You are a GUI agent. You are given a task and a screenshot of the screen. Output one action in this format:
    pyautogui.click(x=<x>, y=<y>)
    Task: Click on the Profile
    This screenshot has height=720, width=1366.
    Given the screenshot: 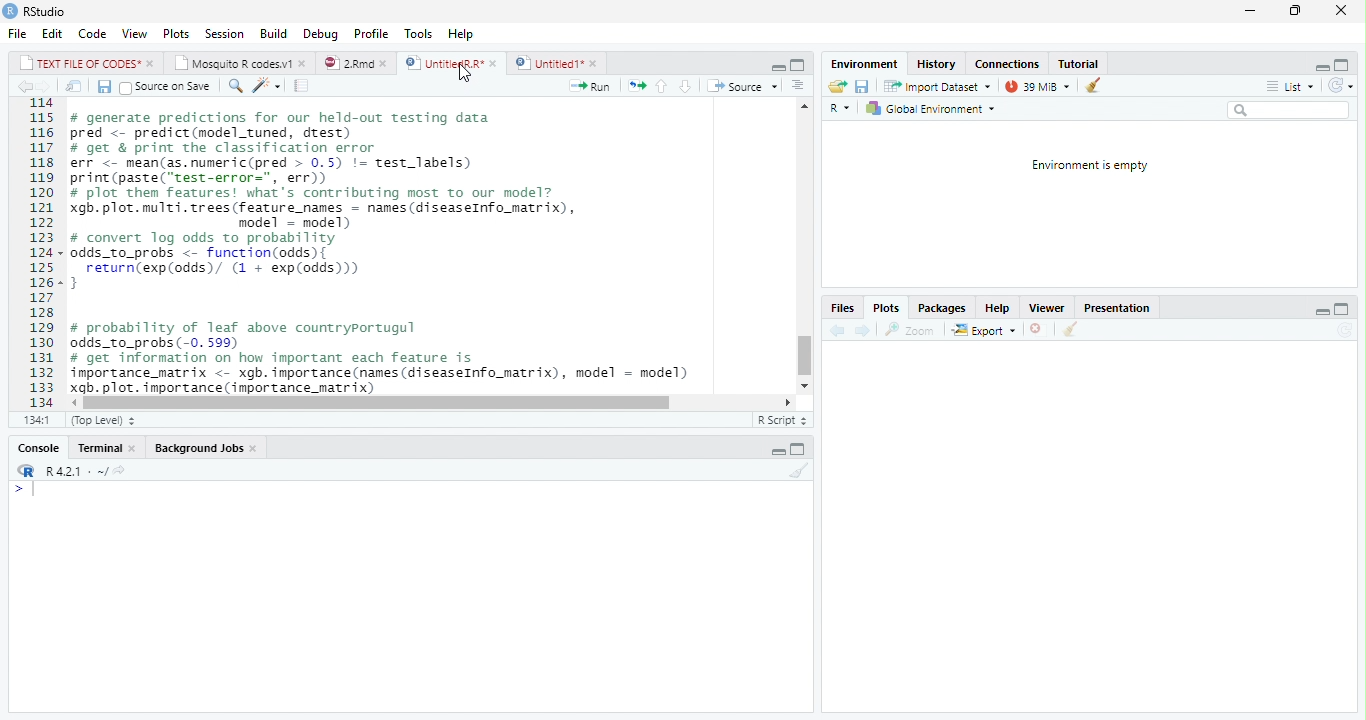 What is the action you would take?
    pyautogui.click(x=372, y=33)
    